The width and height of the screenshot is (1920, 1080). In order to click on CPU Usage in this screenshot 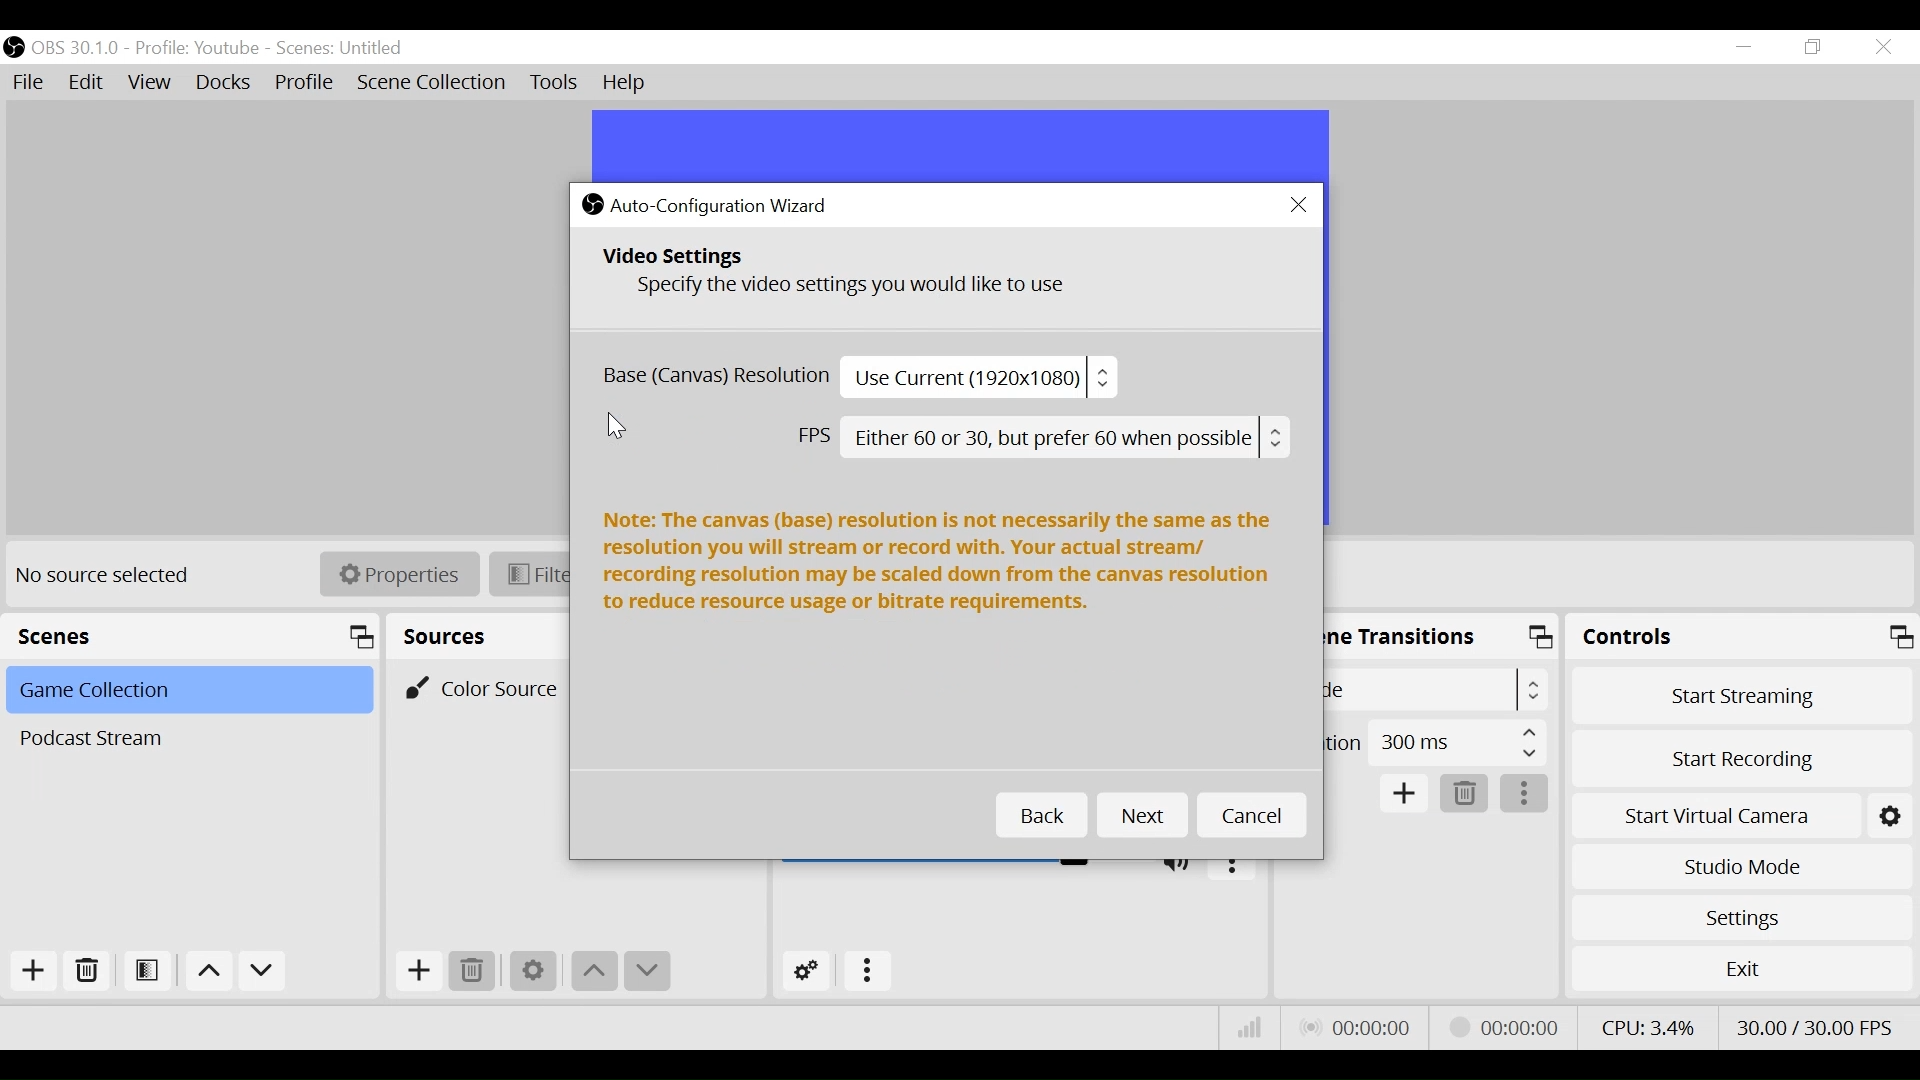, I will do `click(1647, 1027)`.